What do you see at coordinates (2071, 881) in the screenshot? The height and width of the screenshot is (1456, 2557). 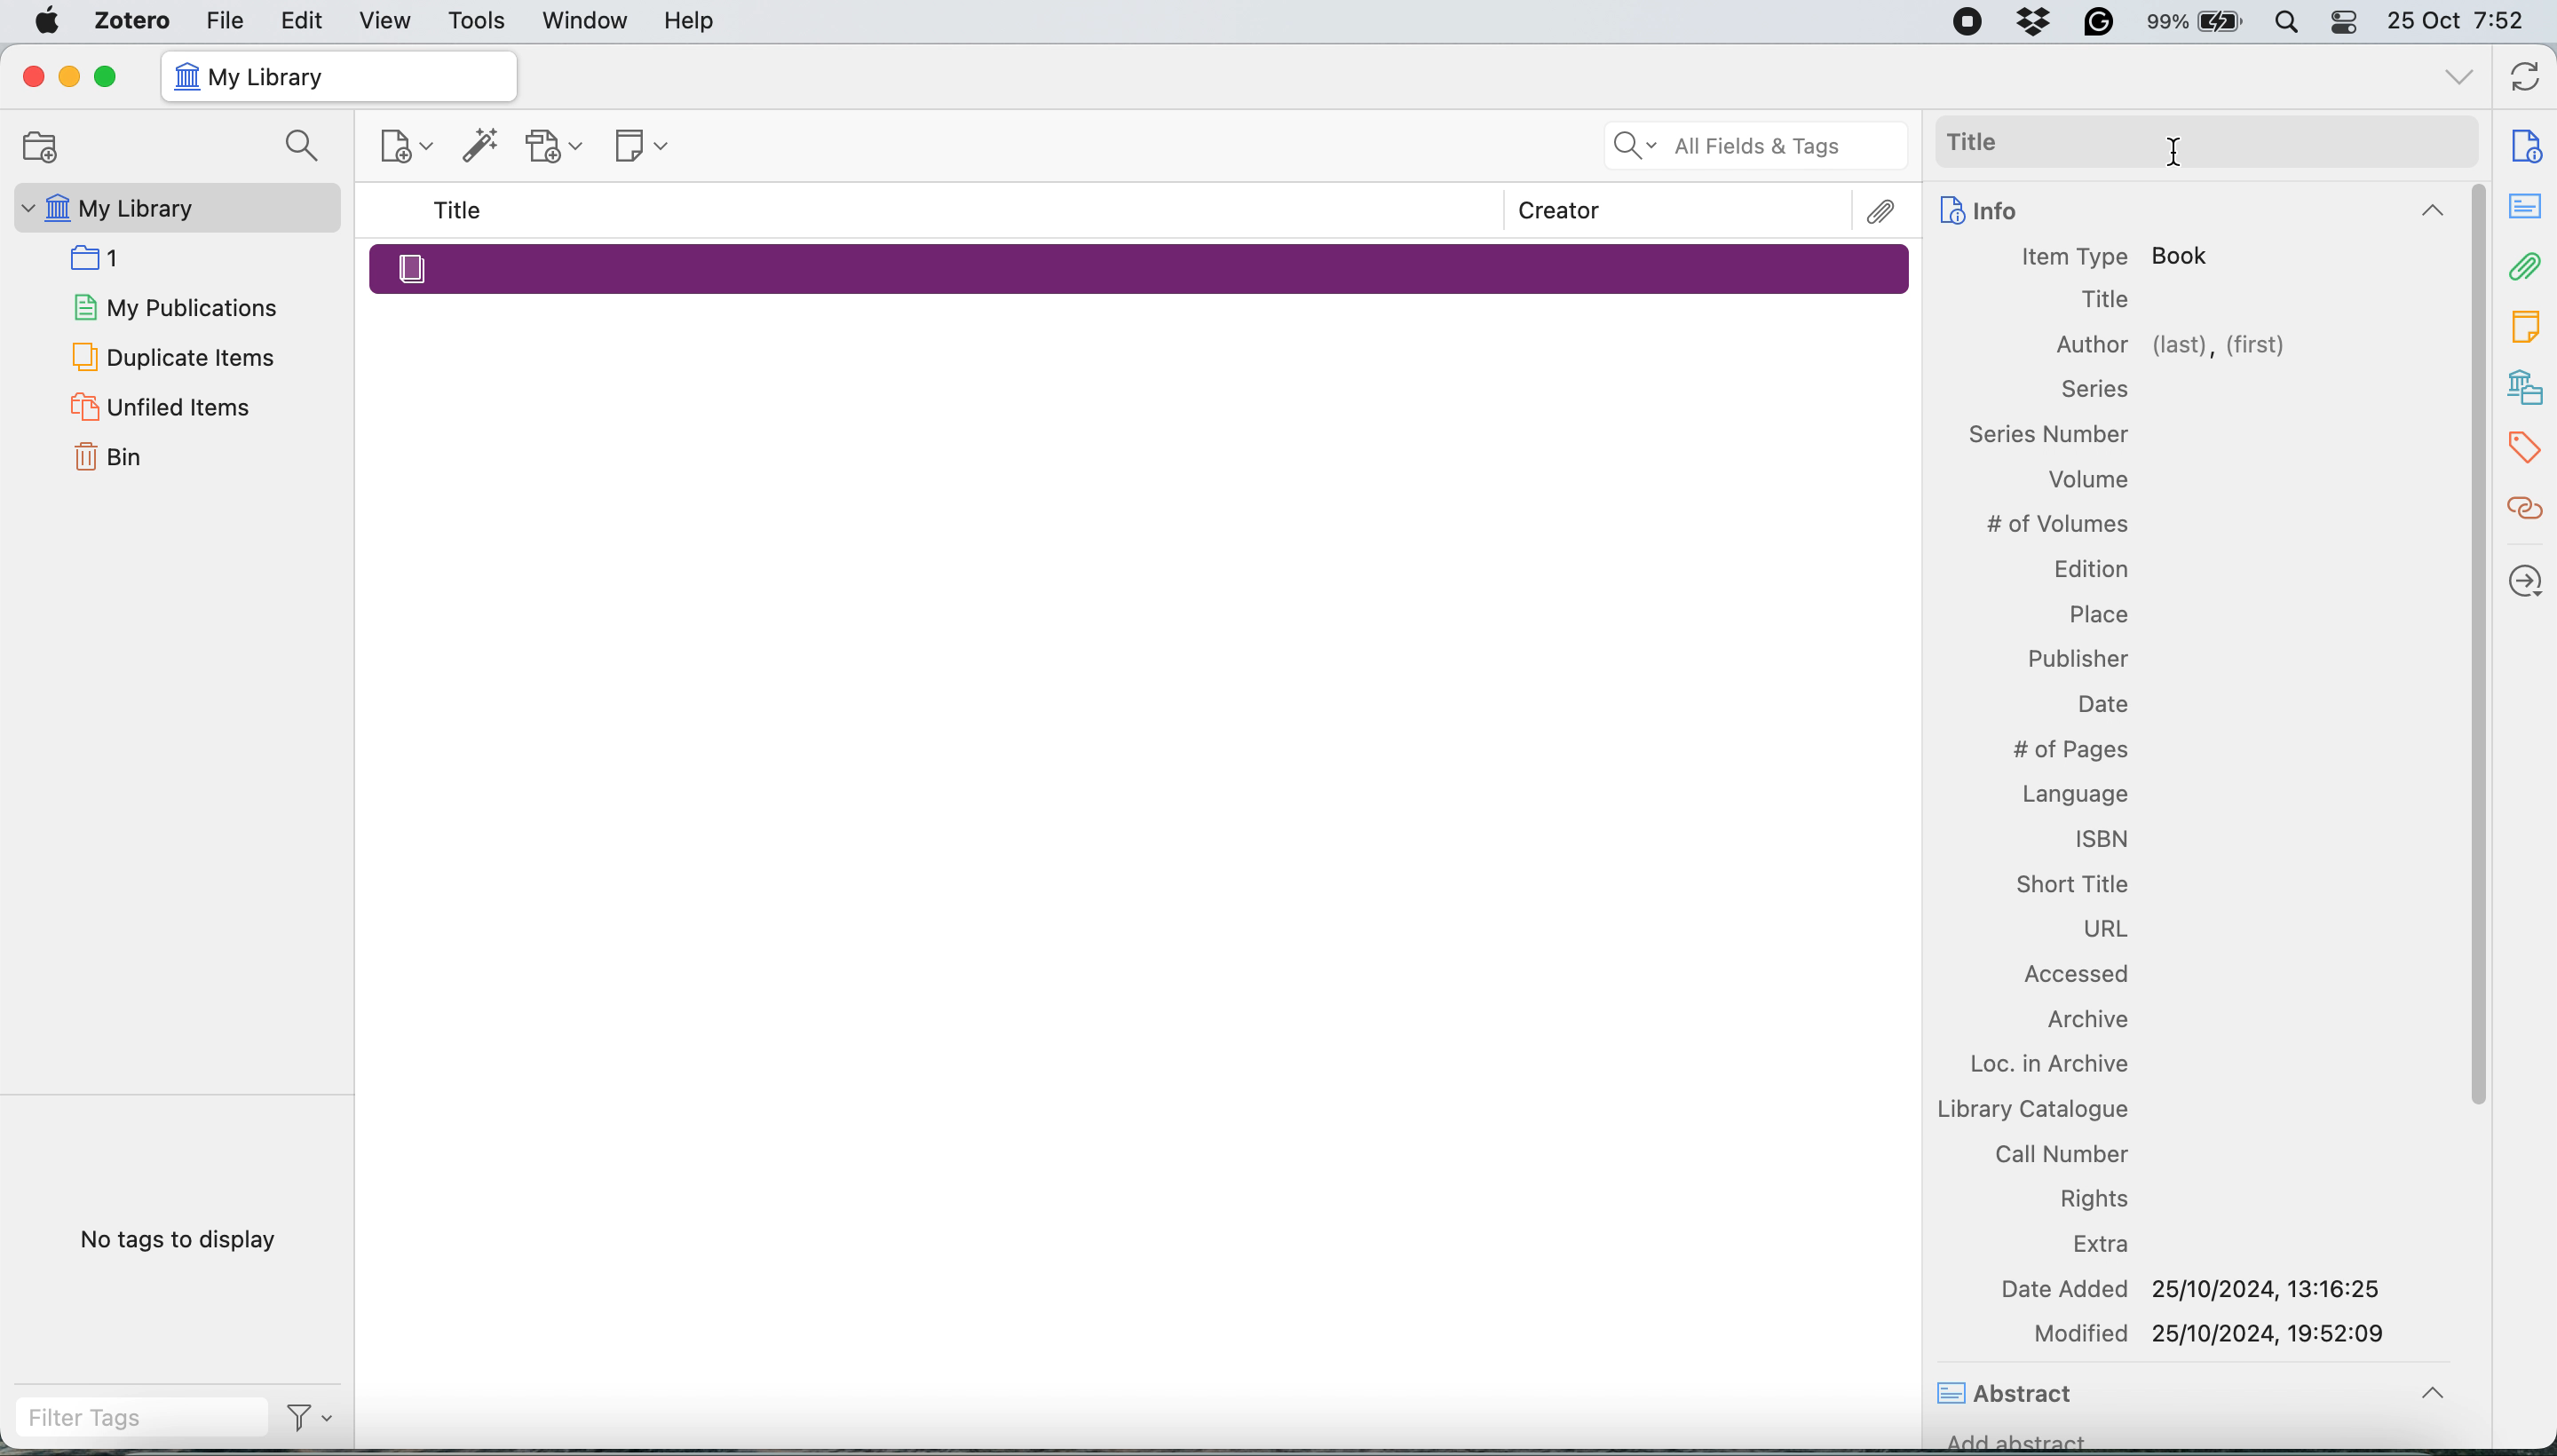 I see `Short Title` at bounding box center [2071, 881].